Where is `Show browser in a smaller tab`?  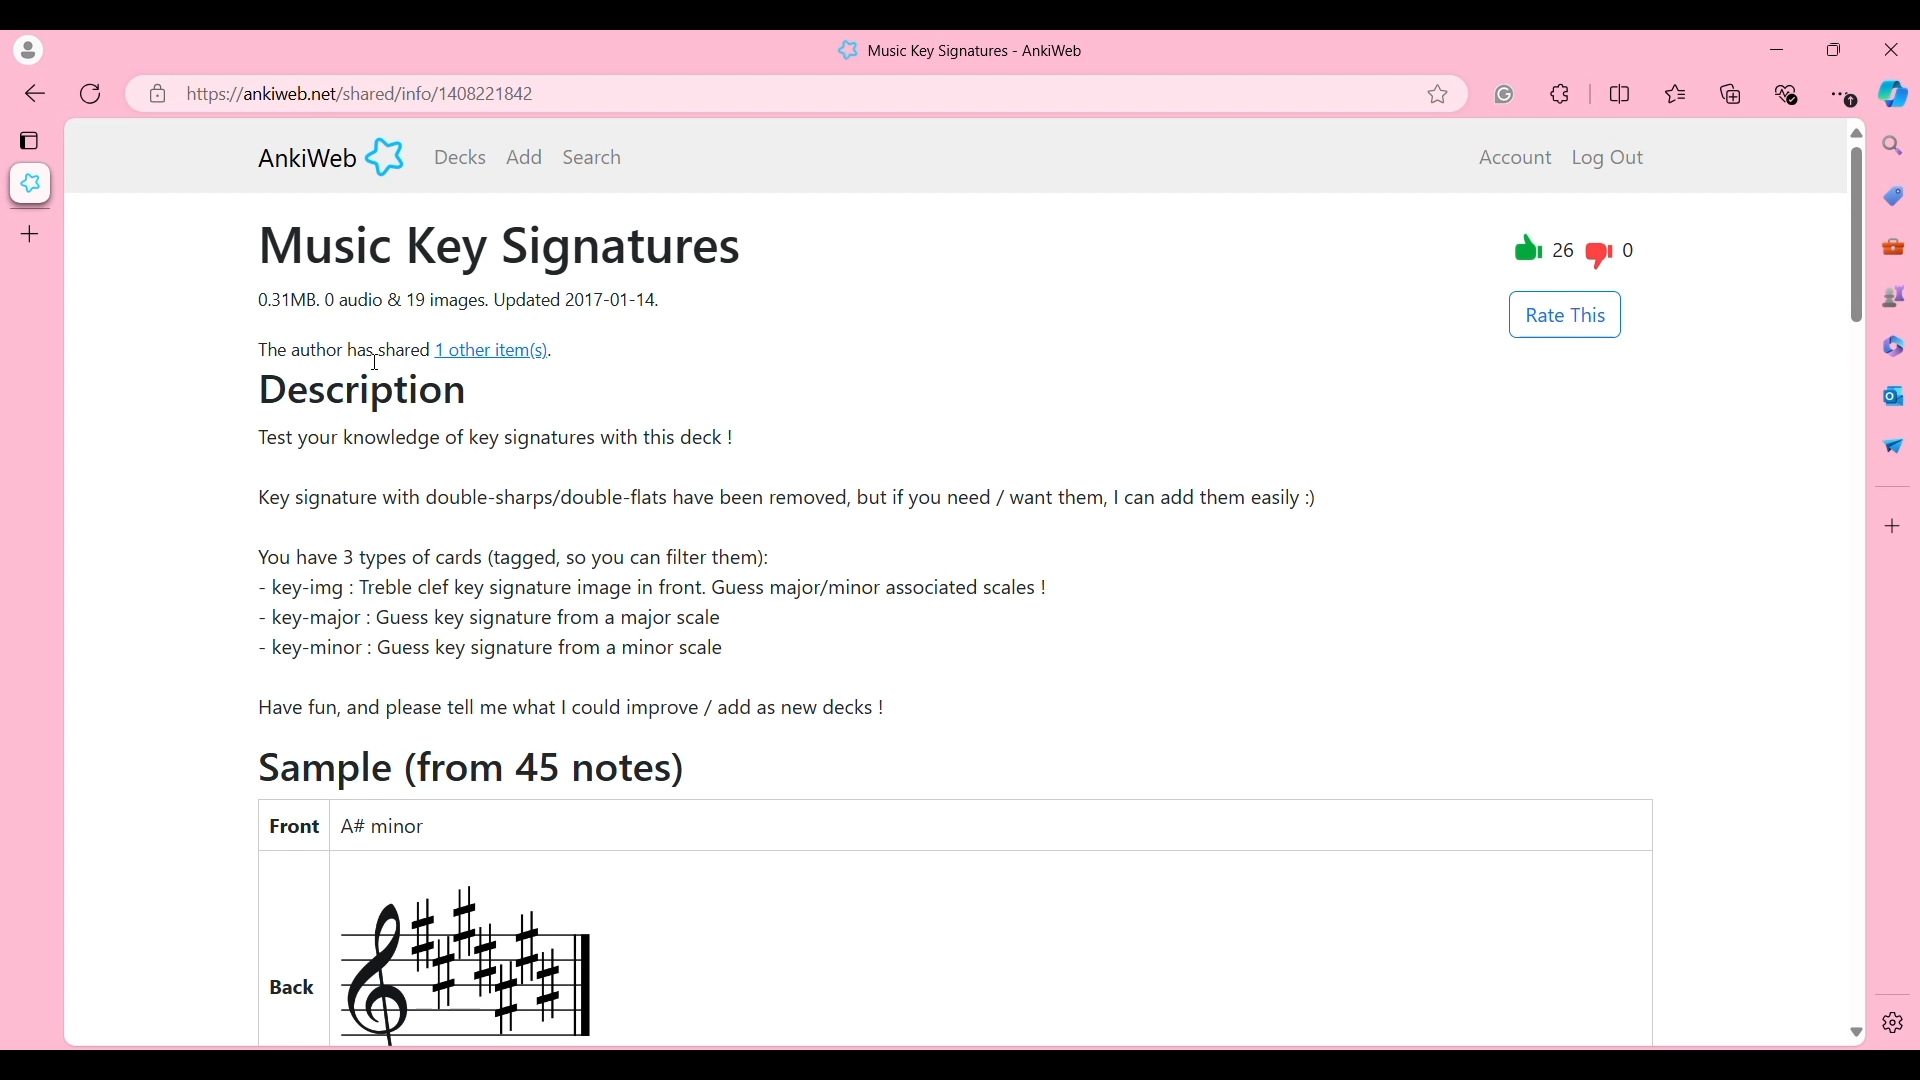 Show browser in a smaller tab is located at coordinates (1834, 49).